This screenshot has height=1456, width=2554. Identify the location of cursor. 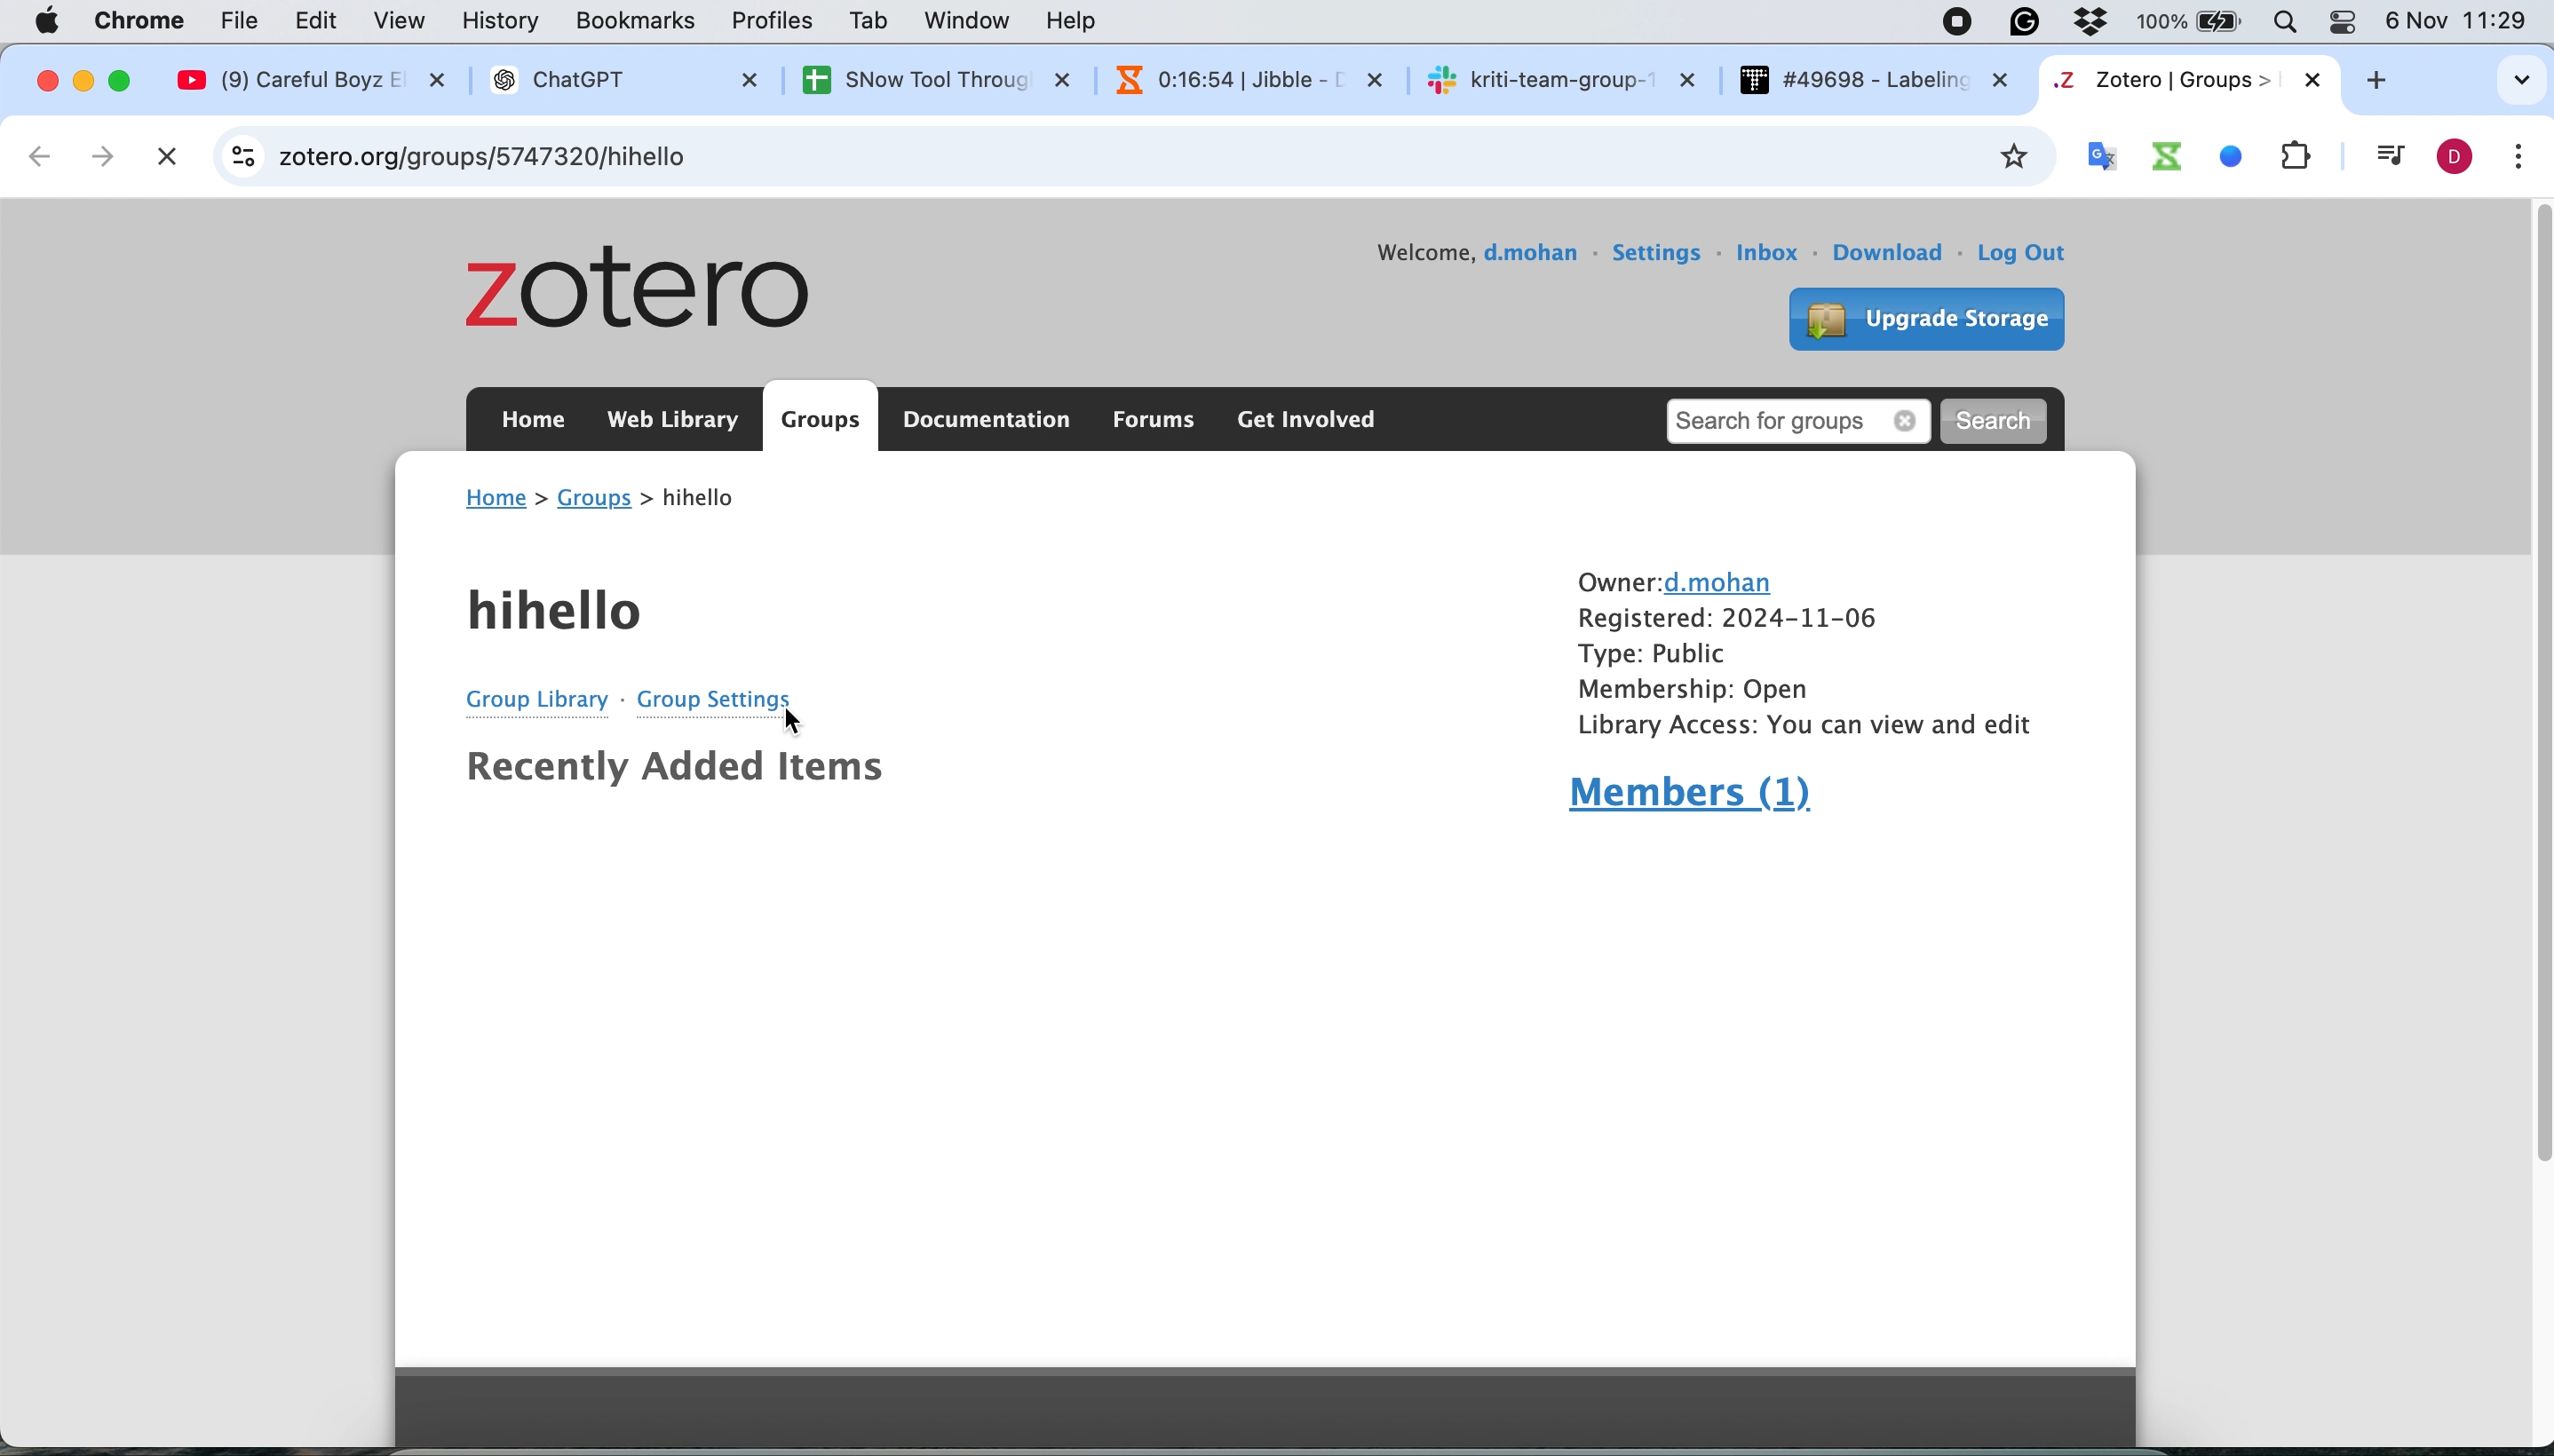
(800, 720).